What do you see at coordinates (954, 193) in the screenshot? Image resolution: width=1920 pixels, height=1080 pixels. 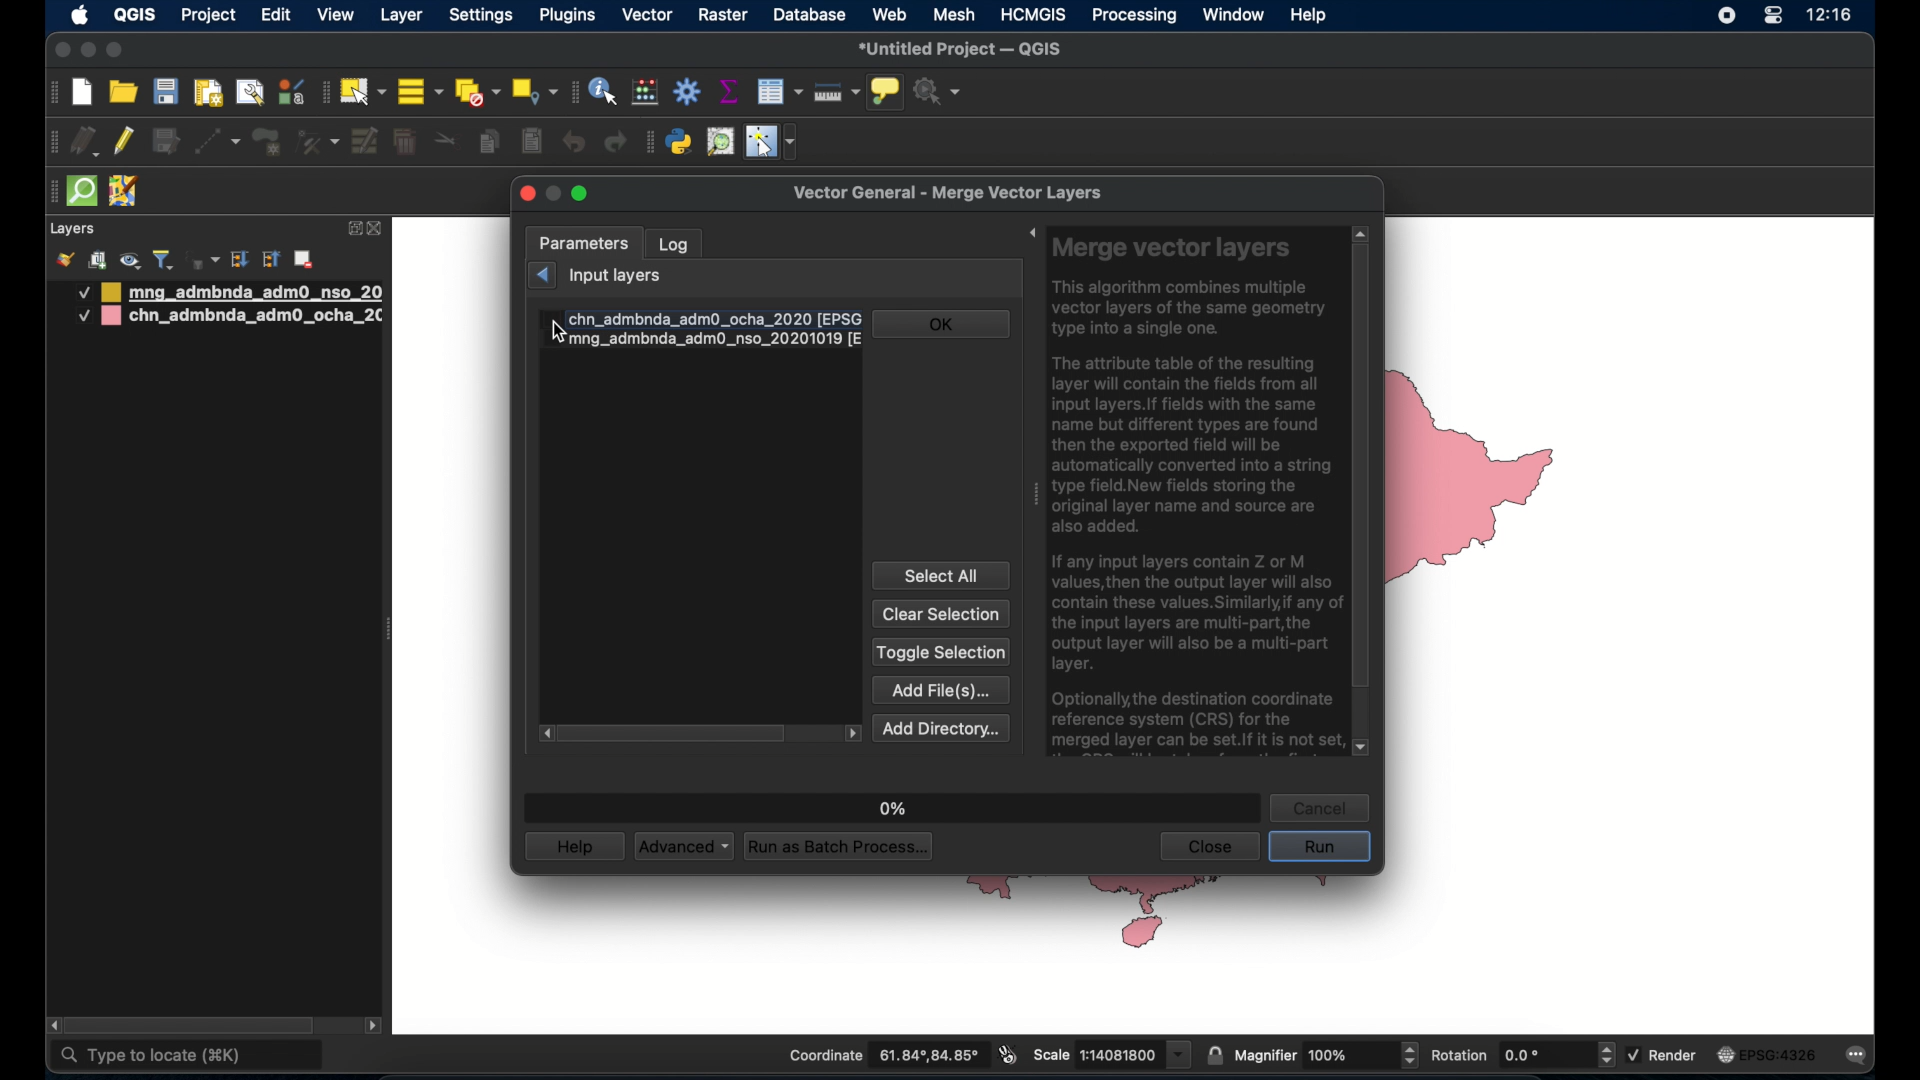 I see `vector general - merge vector layers` at bounding box center [954, 193].